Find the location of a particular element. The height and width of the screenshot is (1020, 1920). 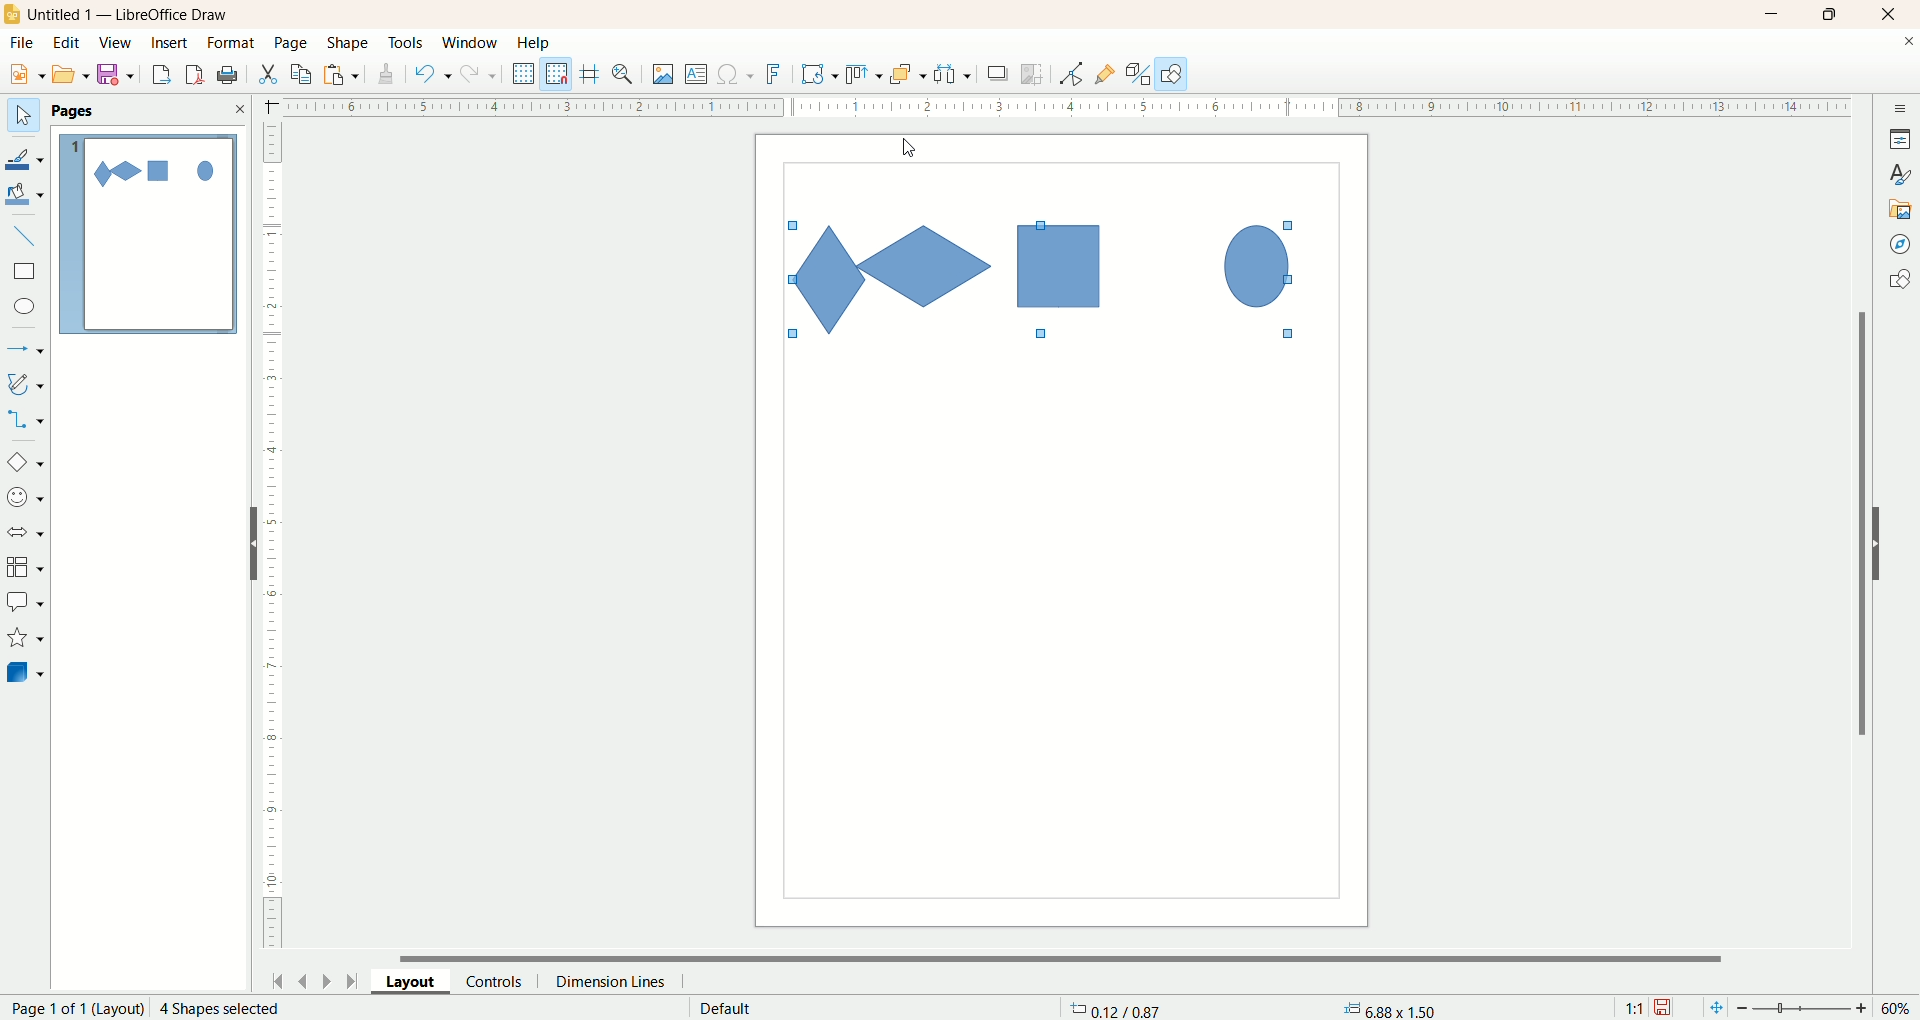

toggle extrusion is located at coordinates (1138, 74).